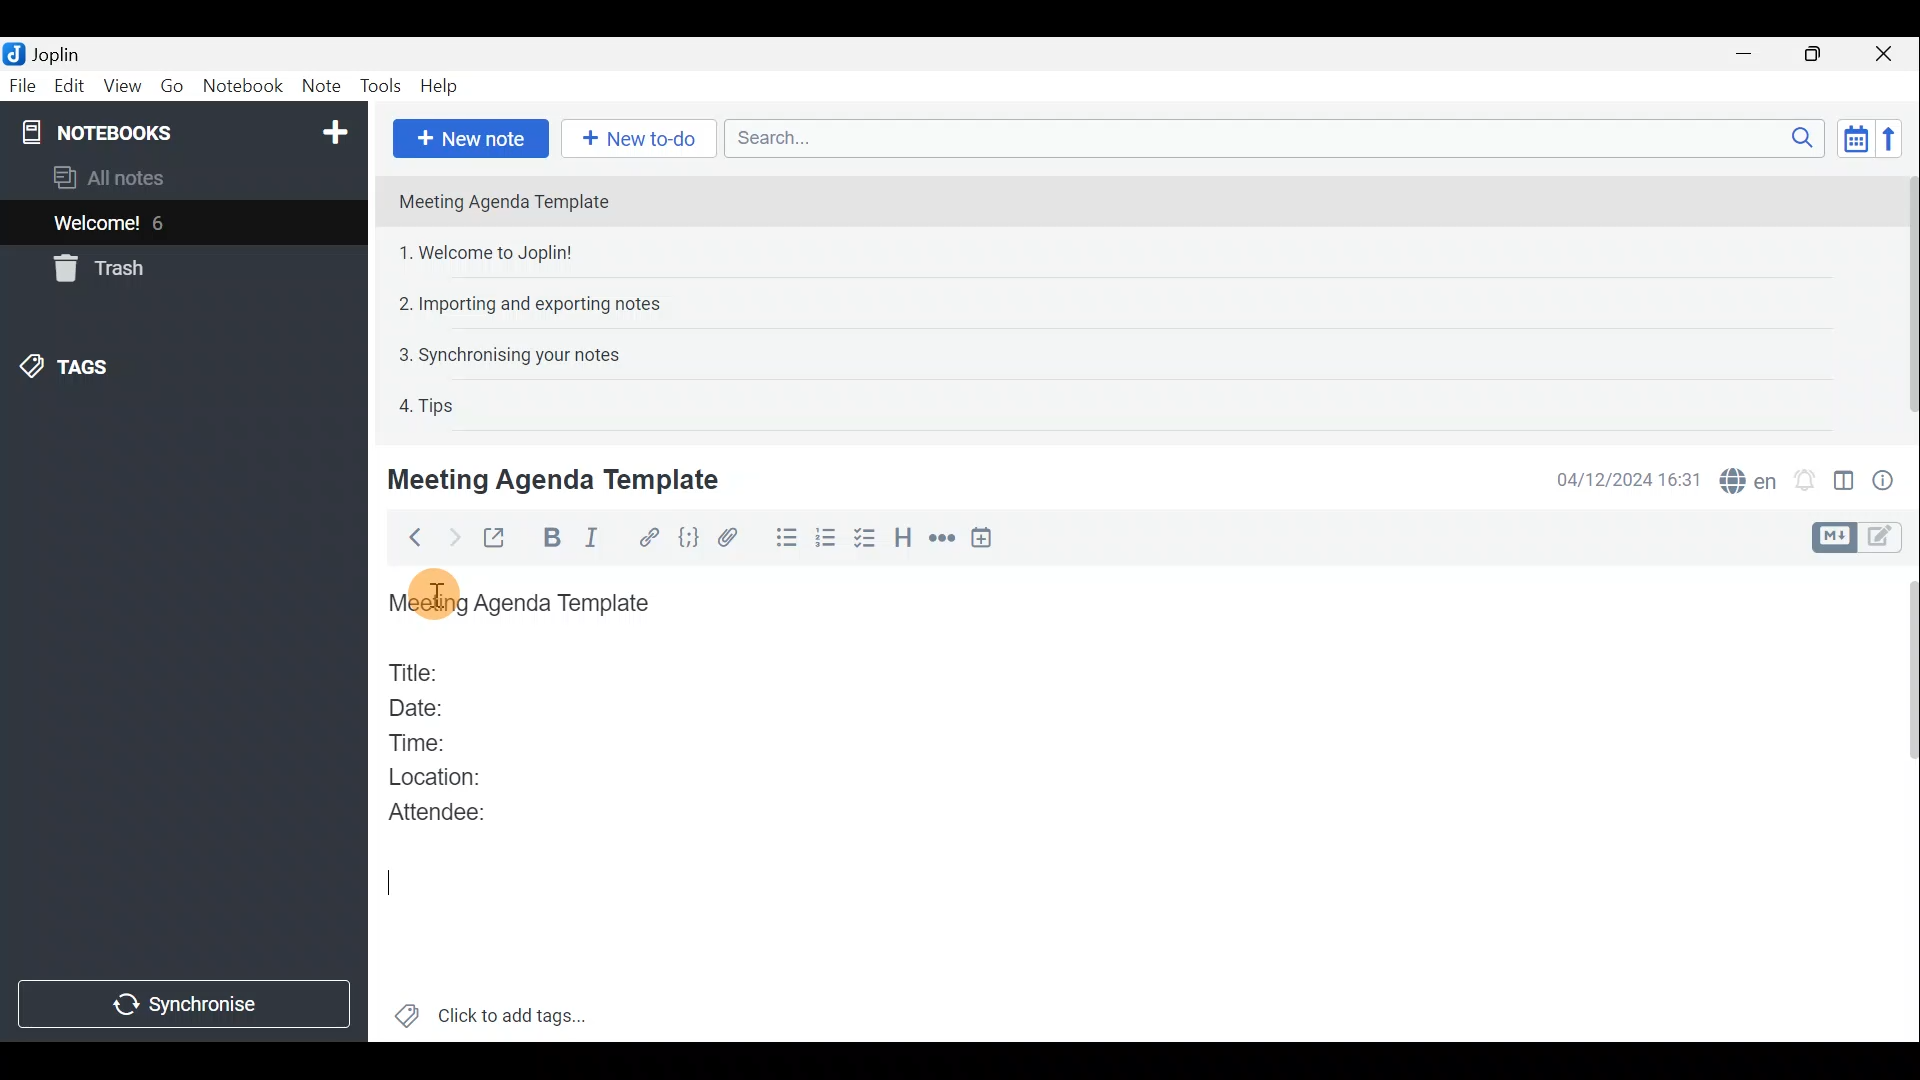 The image size is (1920, 1080). Describe the element at coordinates (737, 538) in the screenshot. I see `Attach file` at that location.